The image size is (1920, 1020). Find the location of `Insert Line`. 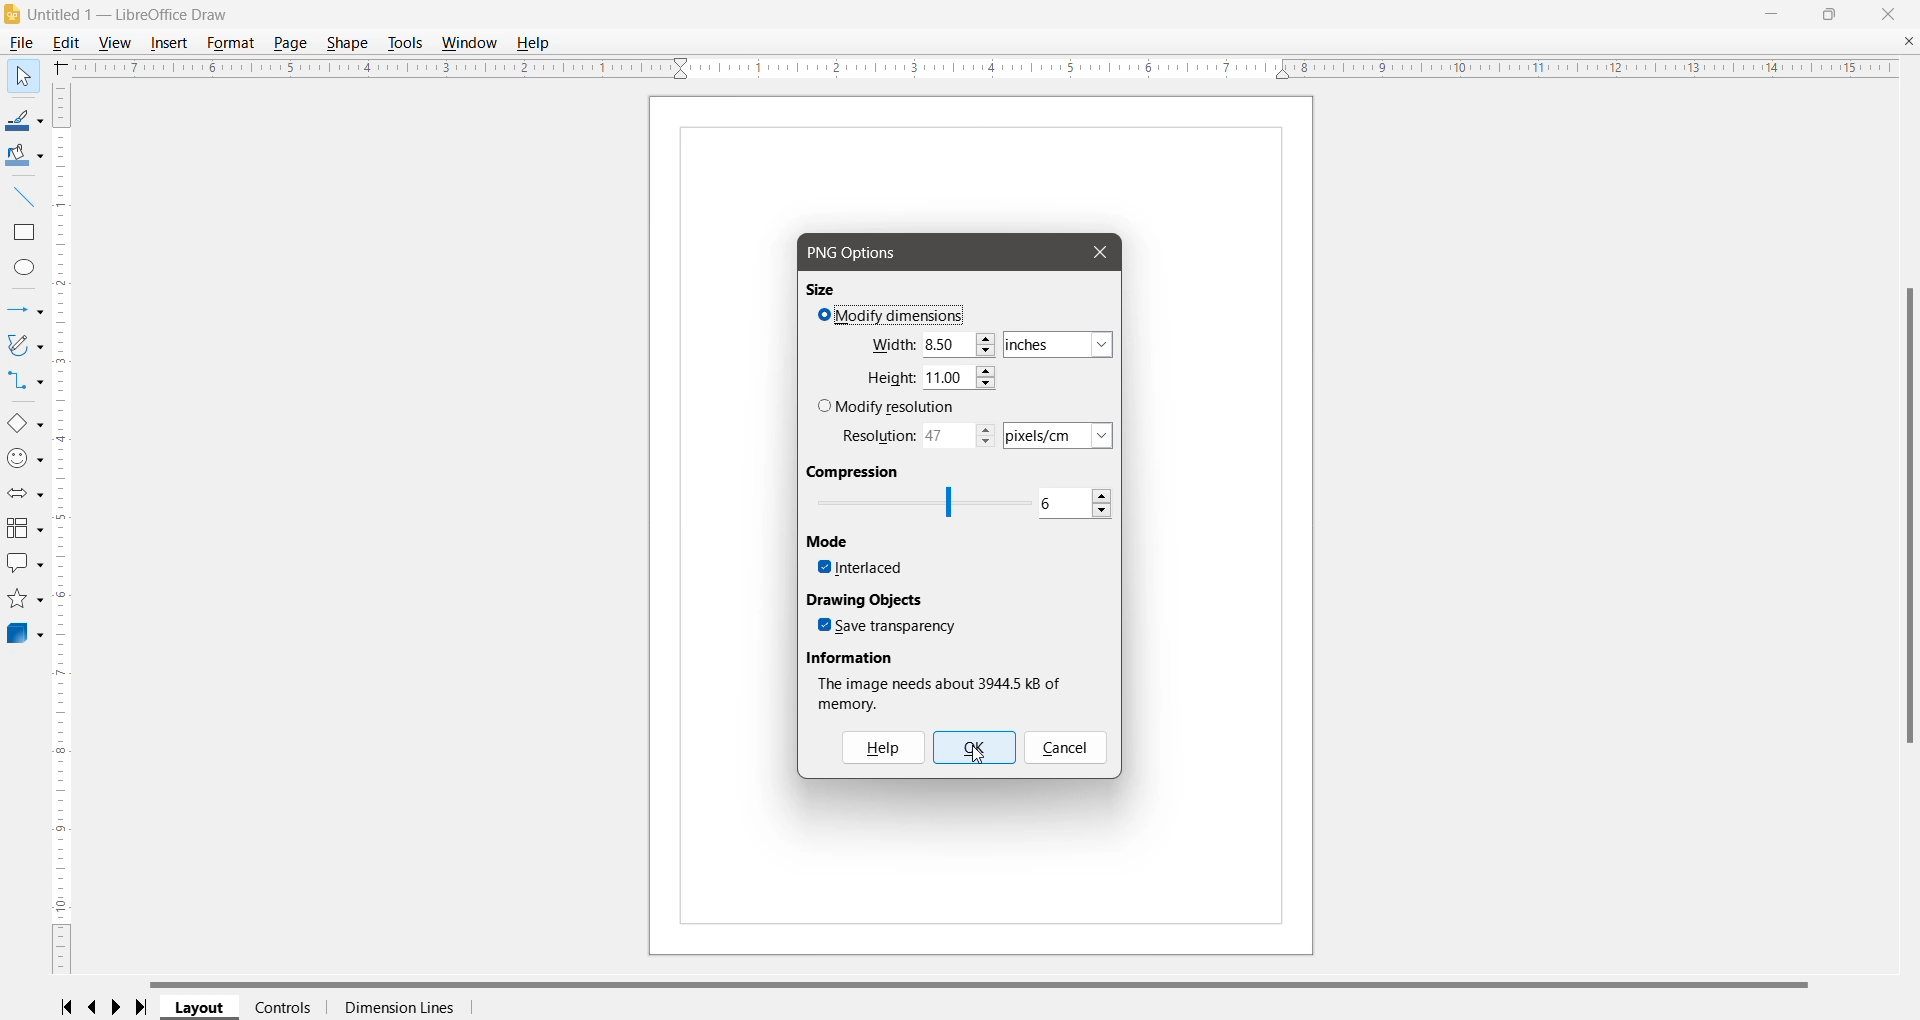

Insert Line is located at coordinates (25, 197).